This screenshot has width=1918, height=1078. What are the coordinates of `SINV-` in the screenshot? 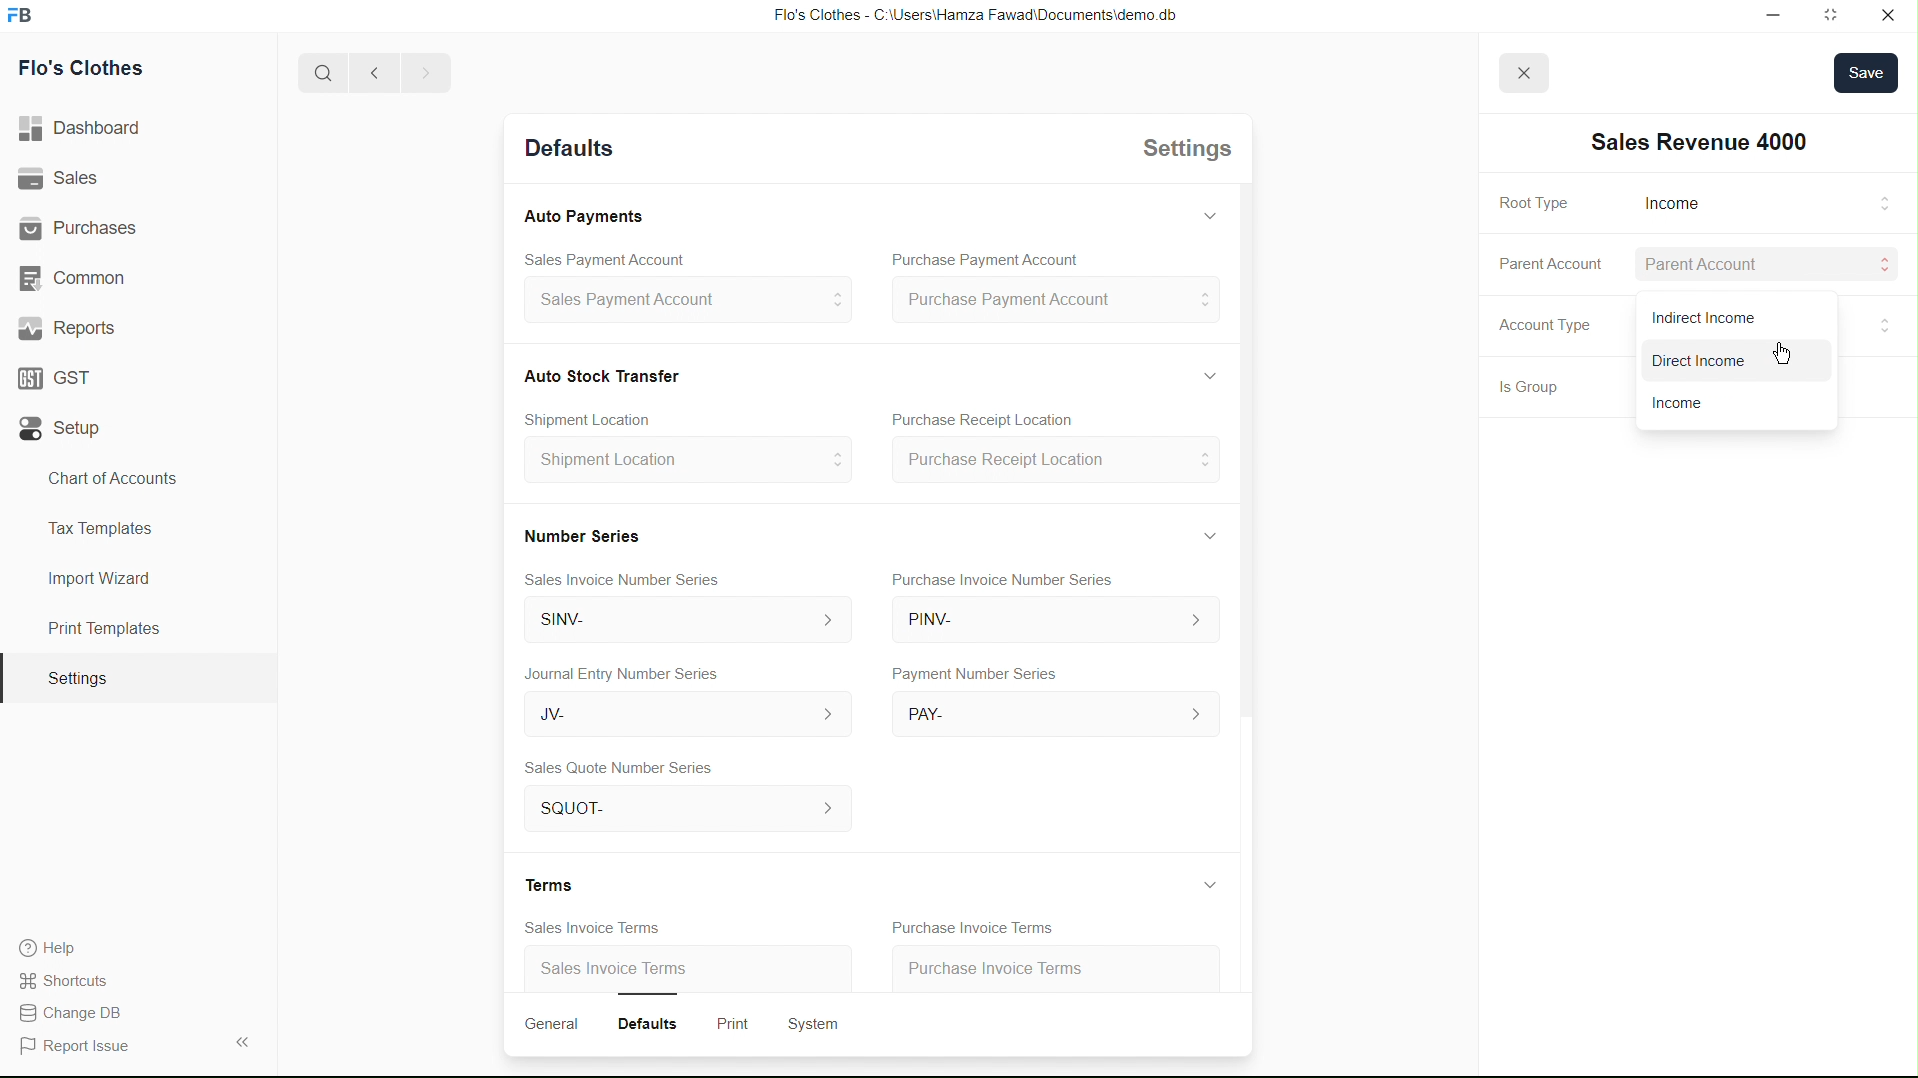 It's located at (678, 622).